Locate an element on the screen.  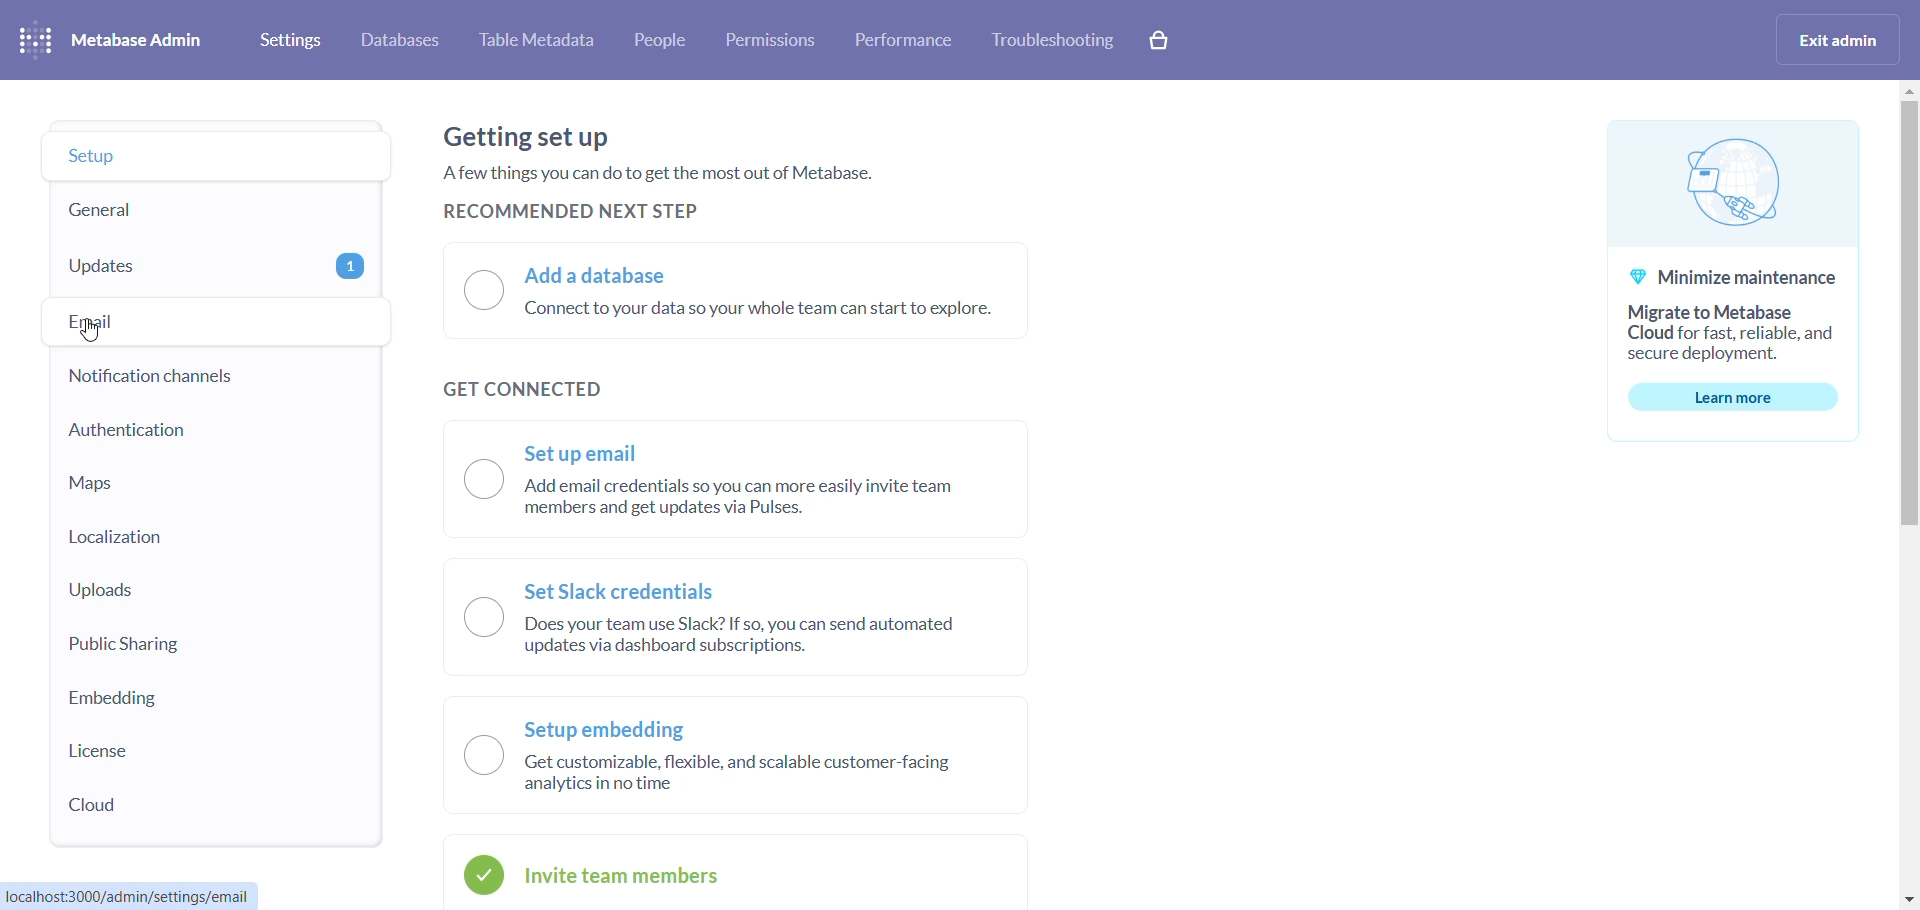
localhost:3000/admin/settings/email is located at coordinates (128, 895).